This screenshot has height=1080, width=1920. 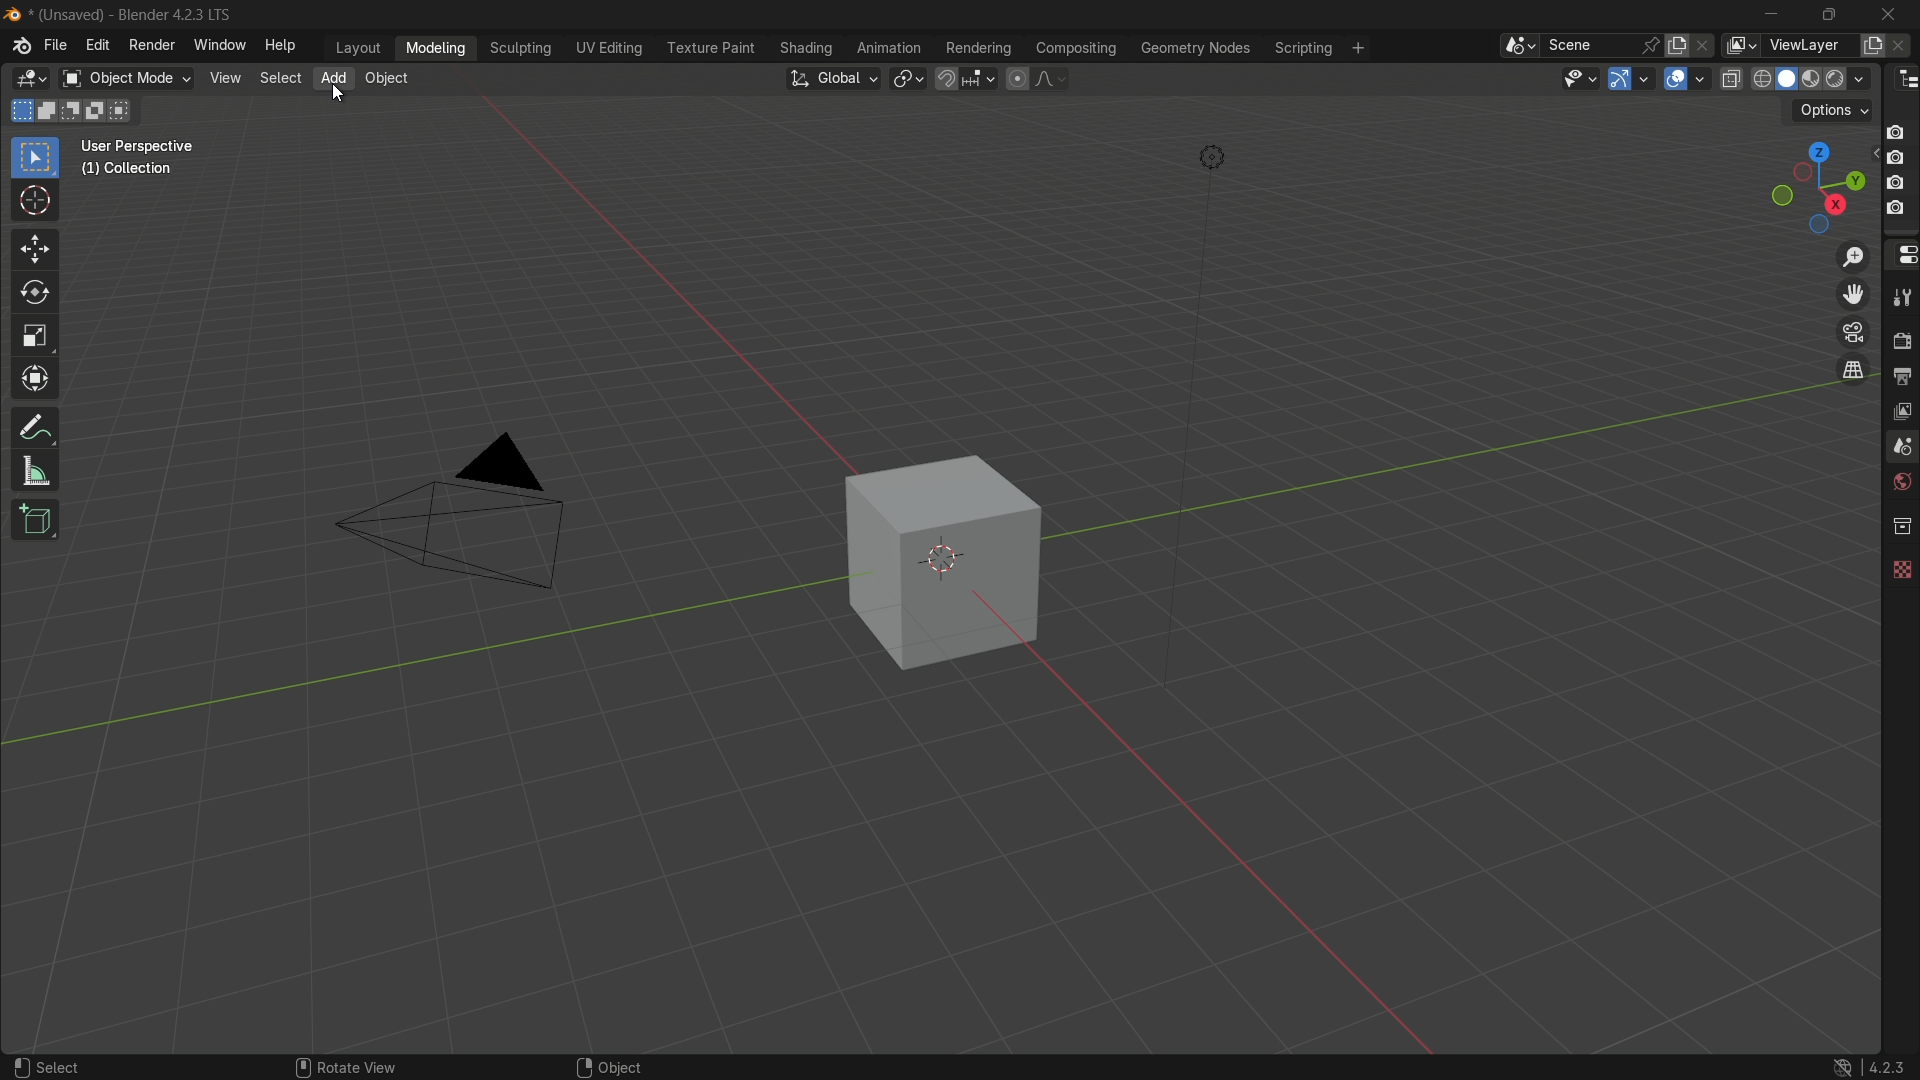 What do you see at coordinates (35, 158) in the screenshot?
I see `select box` at bounding box center [35, 158].